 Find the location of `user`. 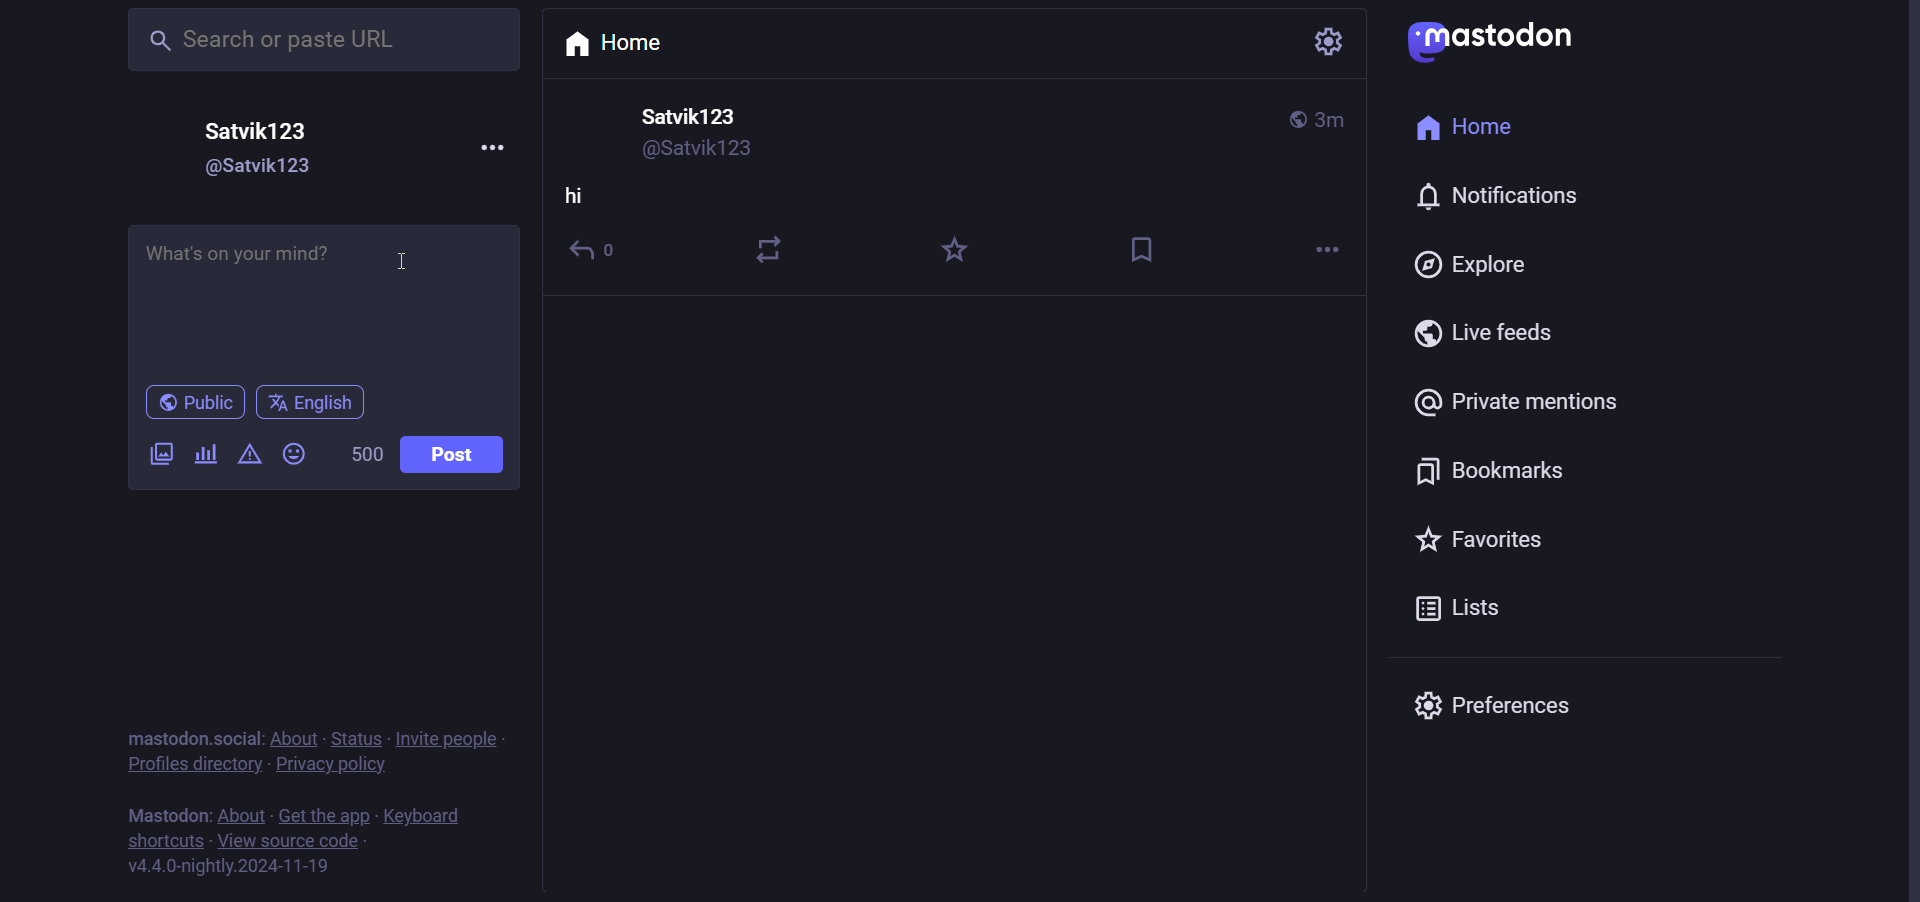

user is located at coordinates (260, 131).